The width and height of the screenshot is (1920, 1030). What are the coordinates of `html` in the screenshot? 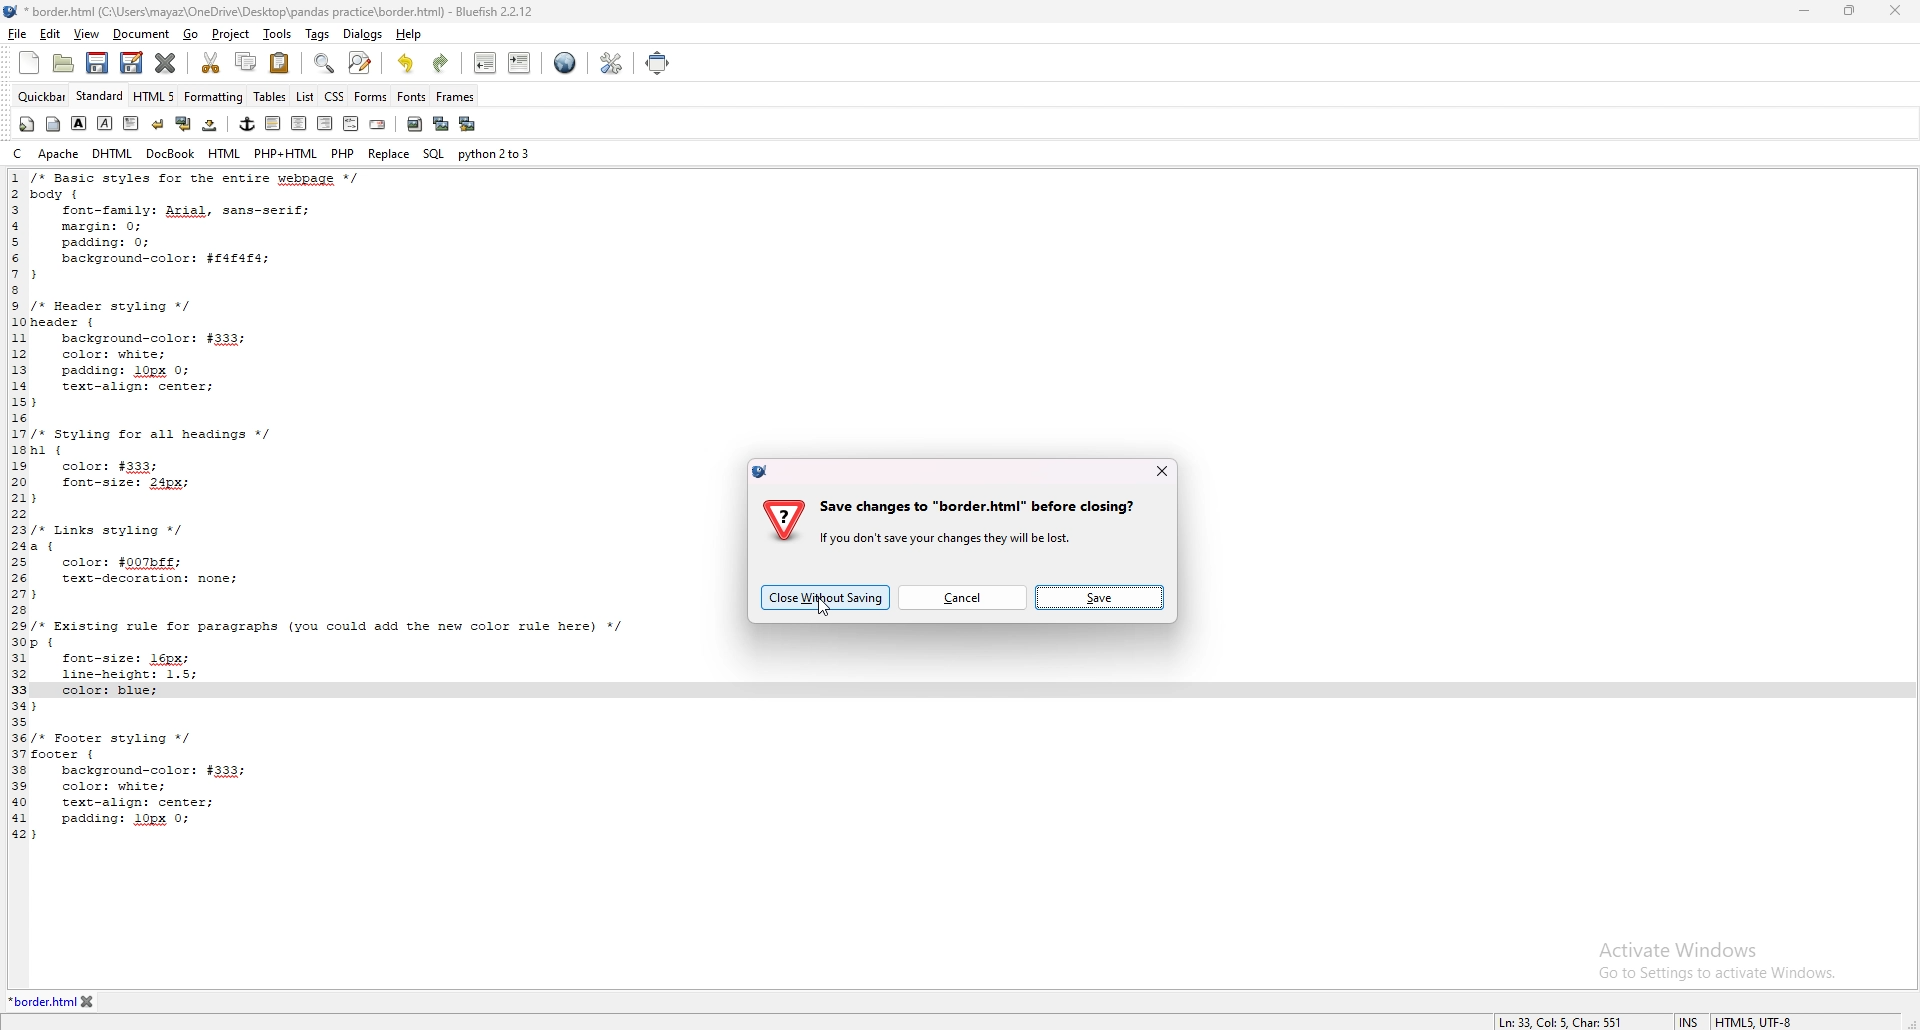 It's located at (224, 155).